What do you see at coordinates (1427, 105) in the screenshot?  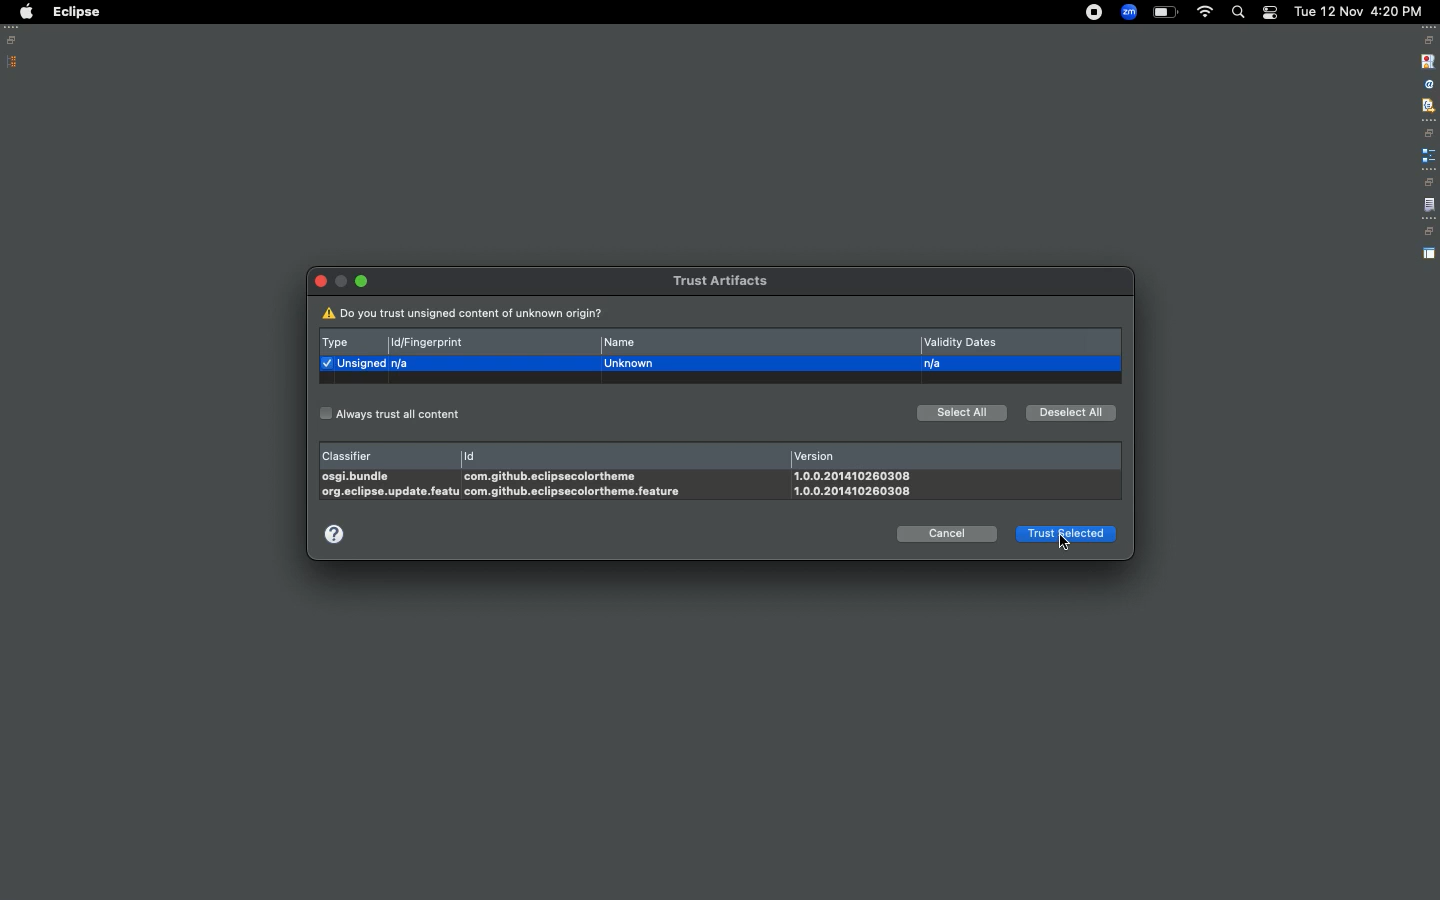 I see `filter` at bounding box center [1427, 105].